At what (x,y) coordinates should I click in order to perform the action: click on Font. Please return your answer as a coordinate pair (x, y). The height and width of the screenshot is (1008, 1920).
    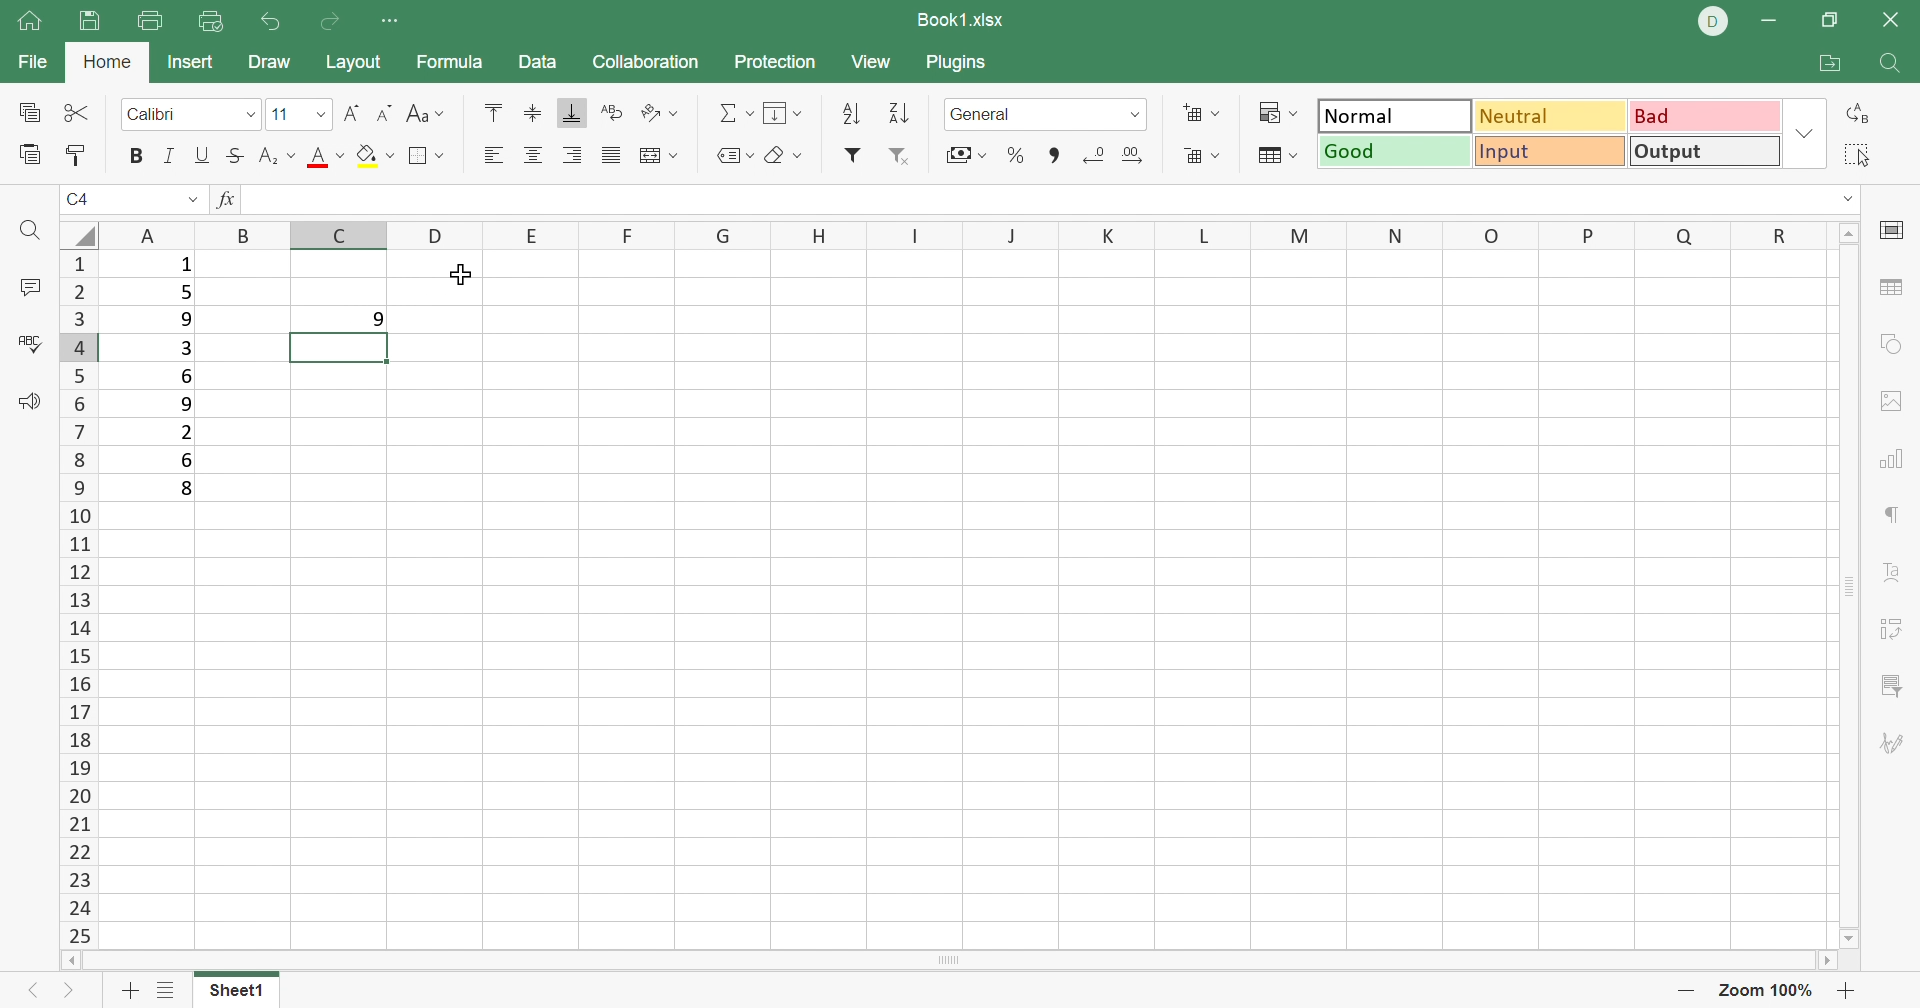
    Looking at the image, I should click on (175, 114).